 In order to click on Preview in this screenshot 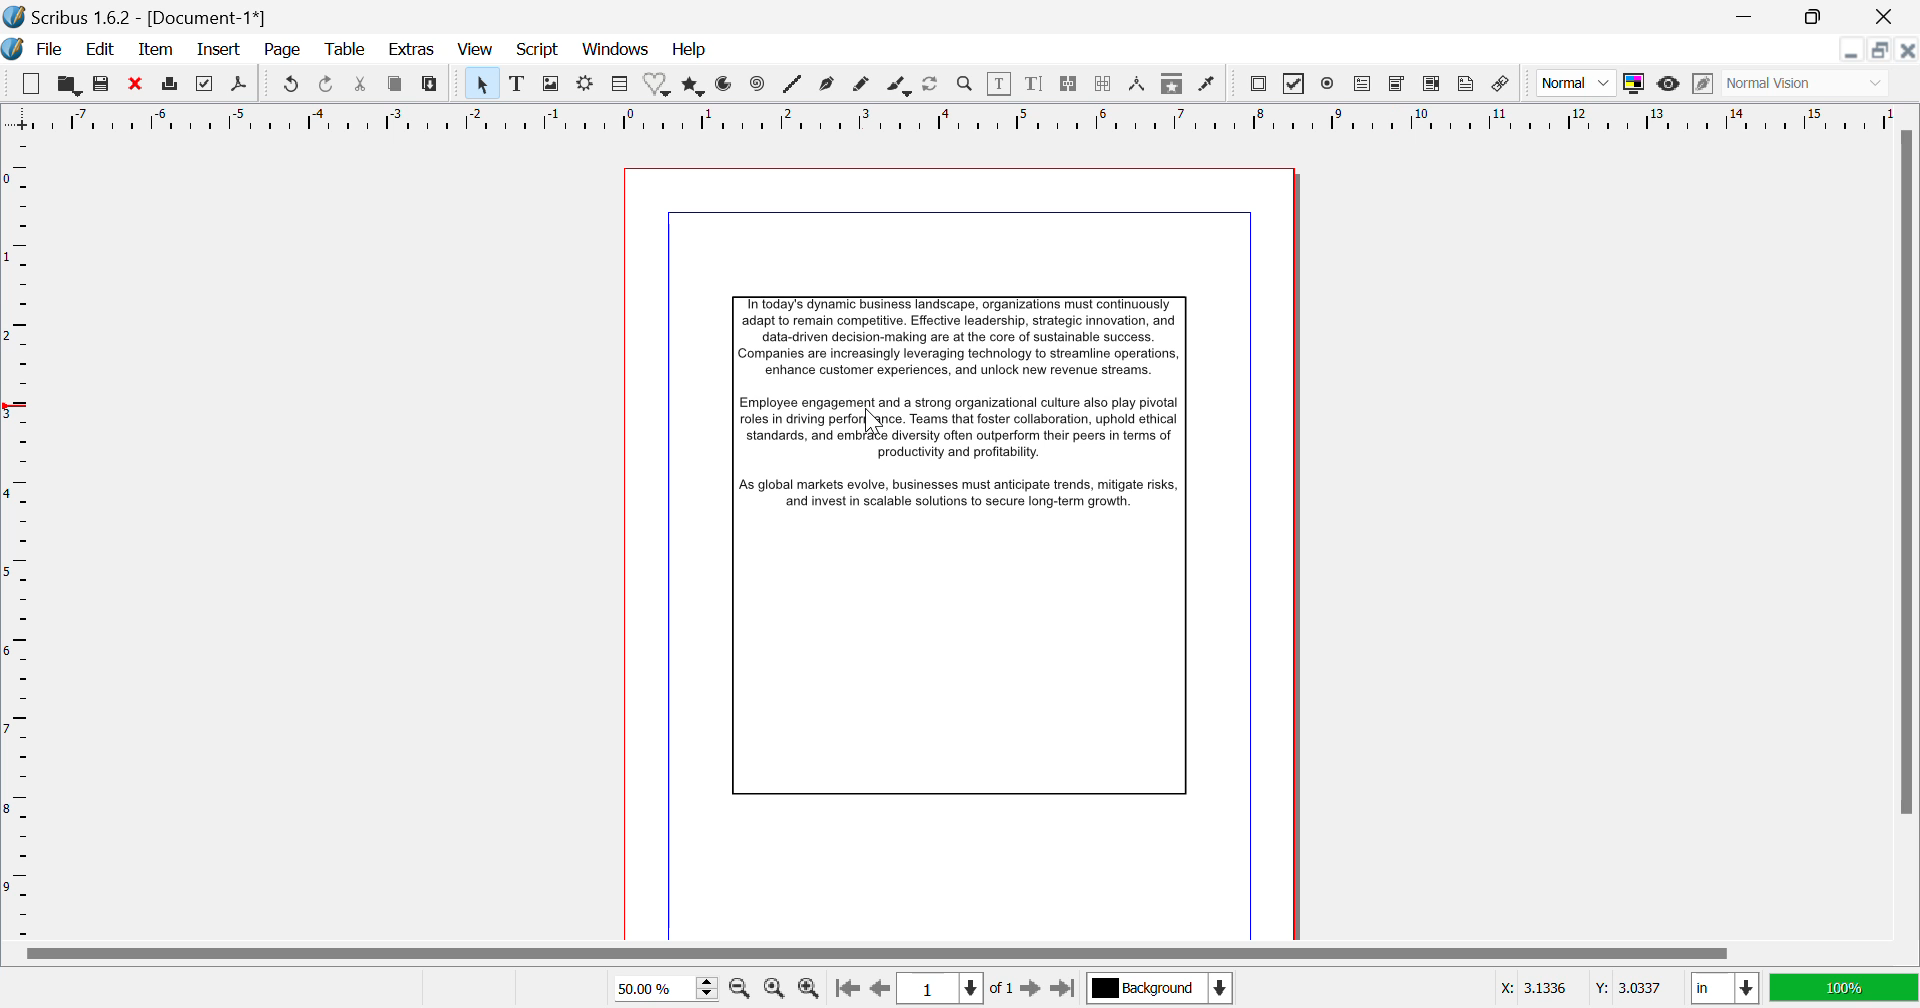, I will do `click(1669, 84)`.